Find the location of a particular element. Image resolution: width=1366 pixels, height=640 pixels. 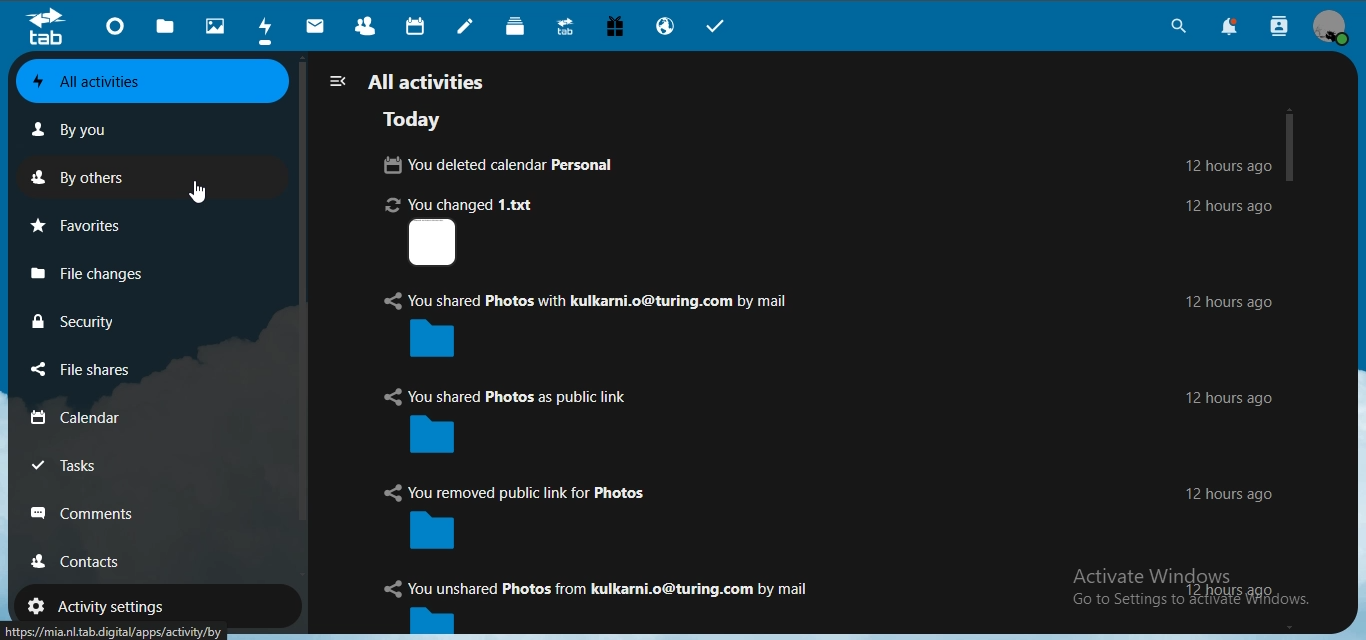

photos is located at coordinates (214, 25).